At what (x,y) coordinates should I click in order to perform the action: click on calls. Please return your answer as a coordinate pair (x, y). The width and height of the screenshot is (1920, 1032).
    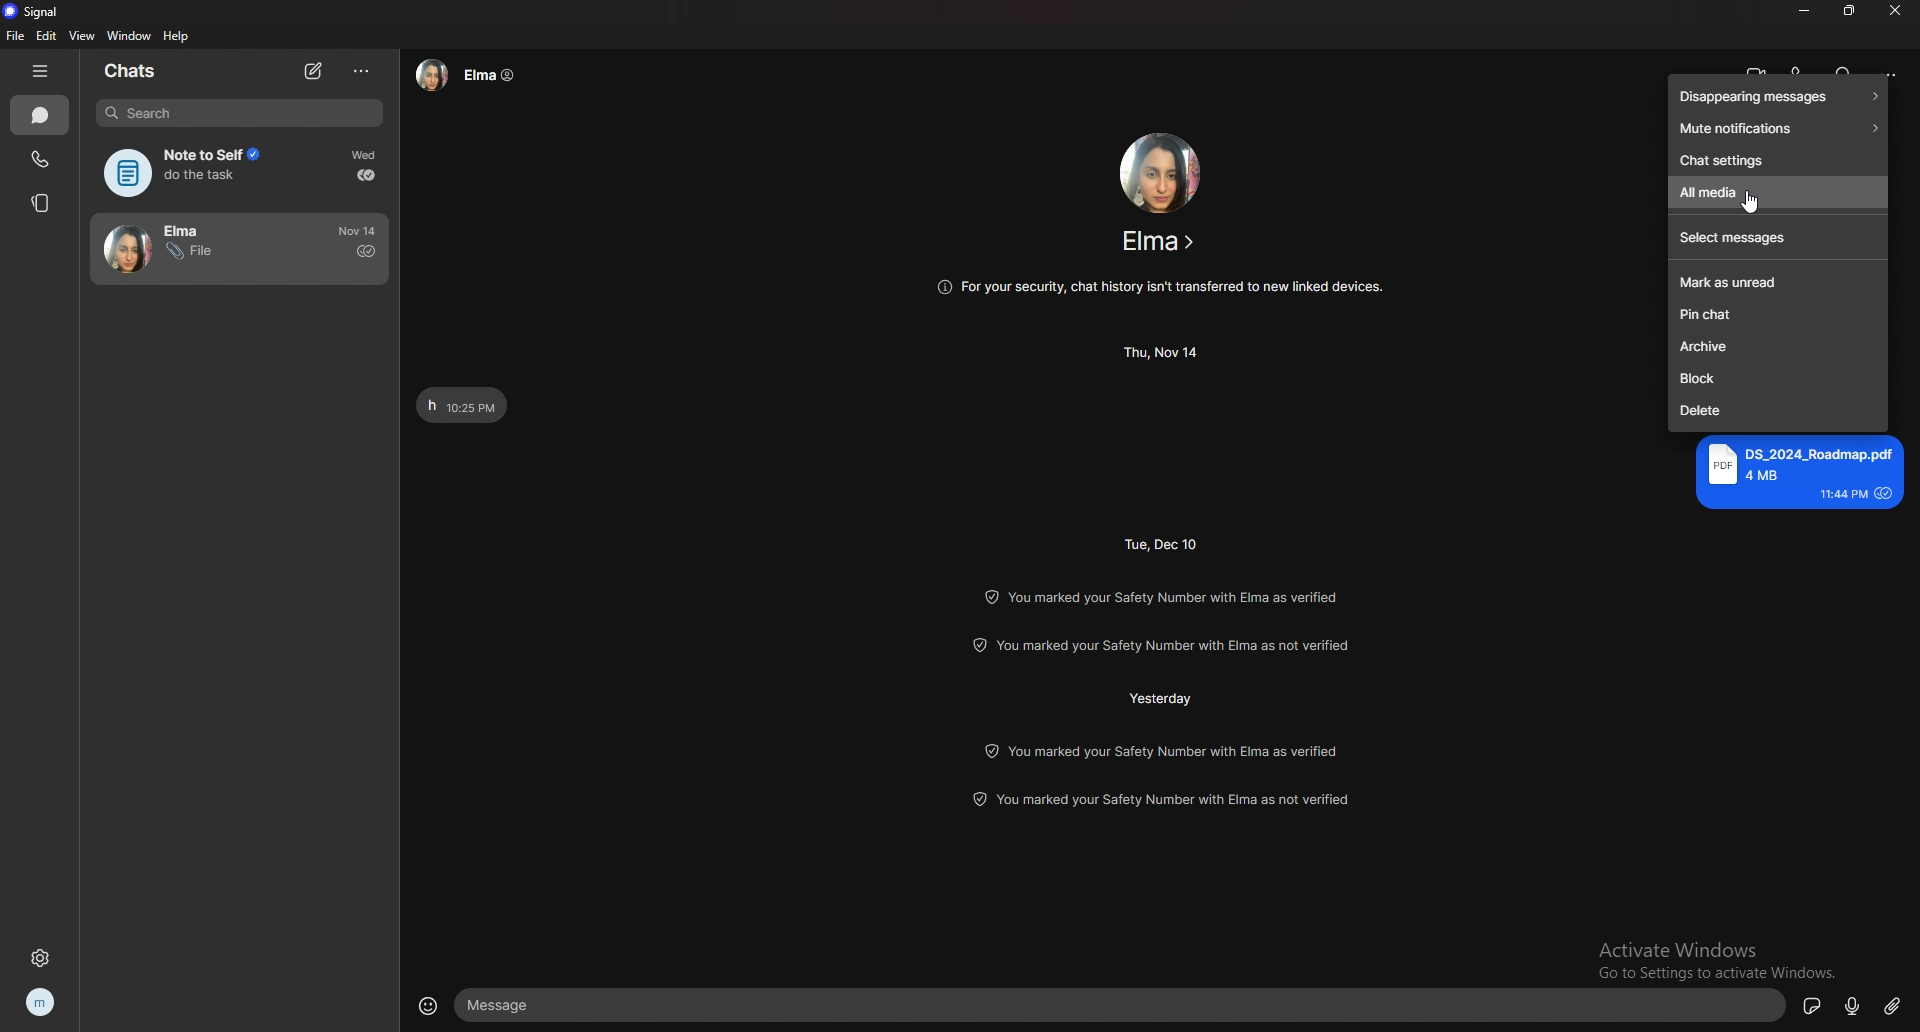
    Looking at the image, I should click on (41, 160).